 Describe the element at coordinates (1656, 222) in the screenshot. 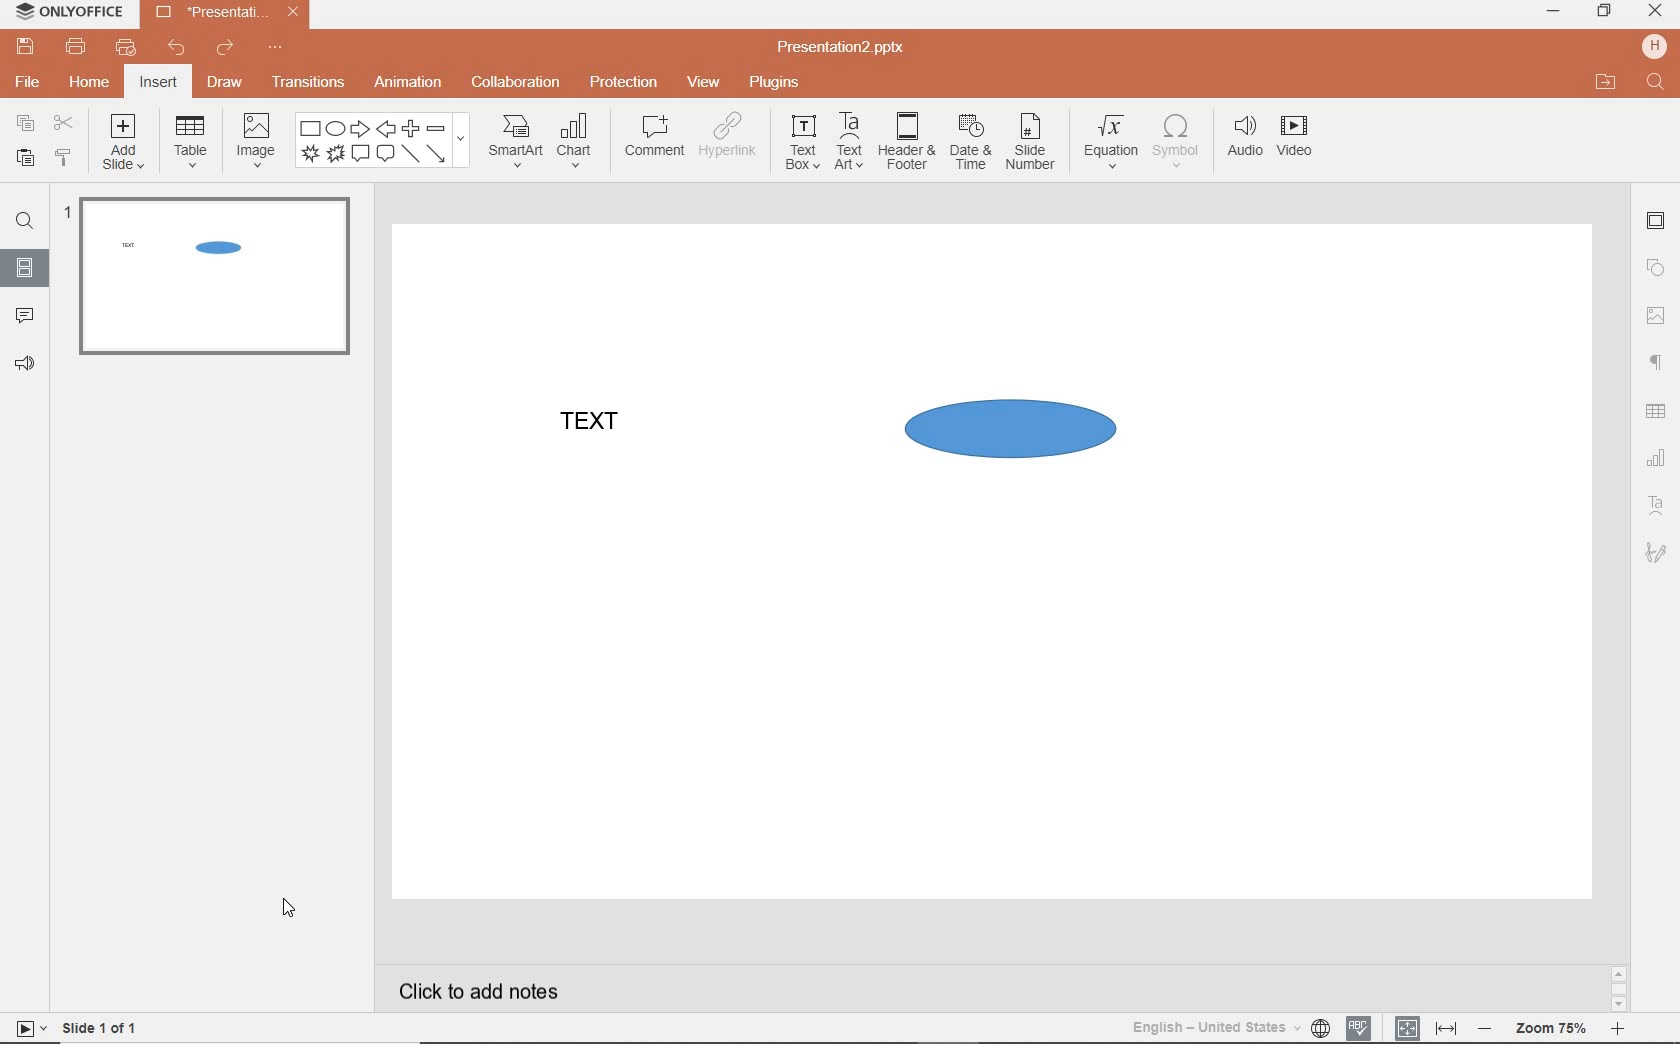

I see `SLIDE SETTINGS` at that location.